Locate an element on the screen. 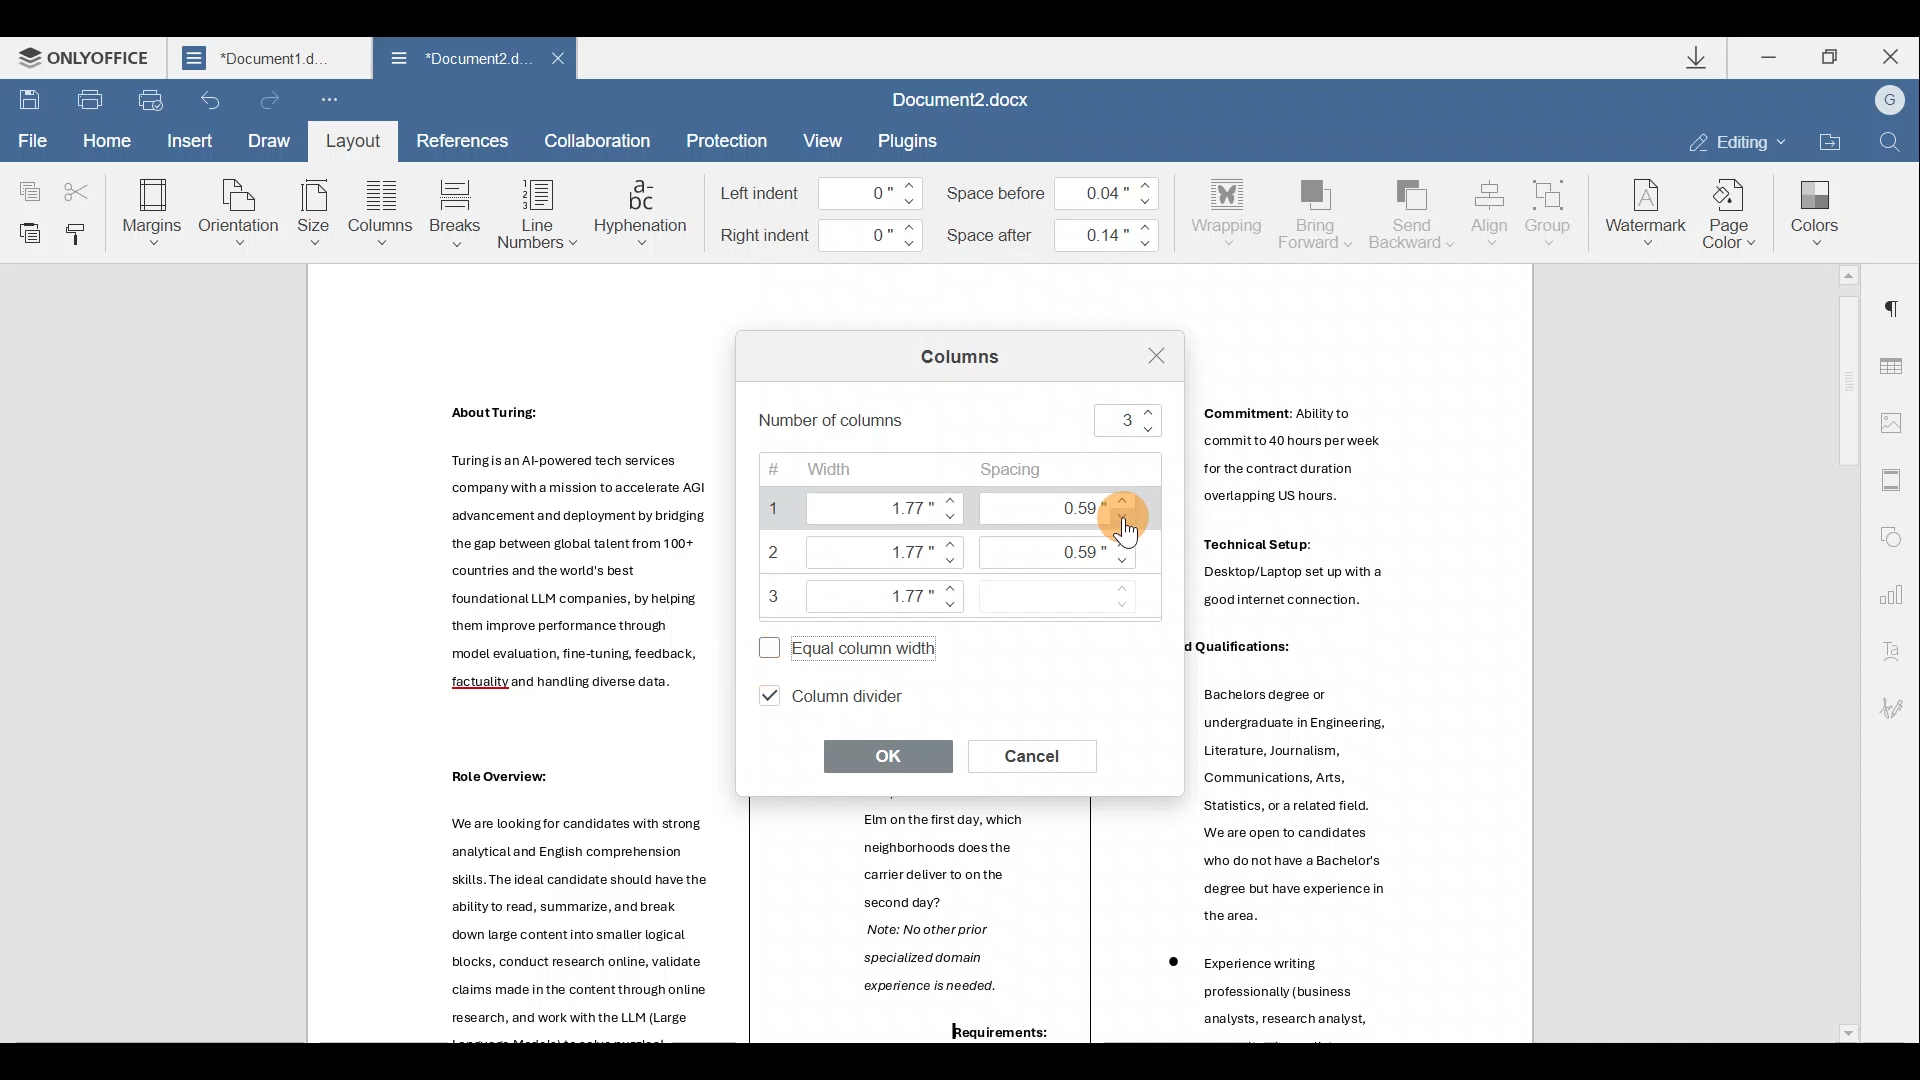 This screenshot has height=1080, width=1920. OK is located at coordinates (893, 756).